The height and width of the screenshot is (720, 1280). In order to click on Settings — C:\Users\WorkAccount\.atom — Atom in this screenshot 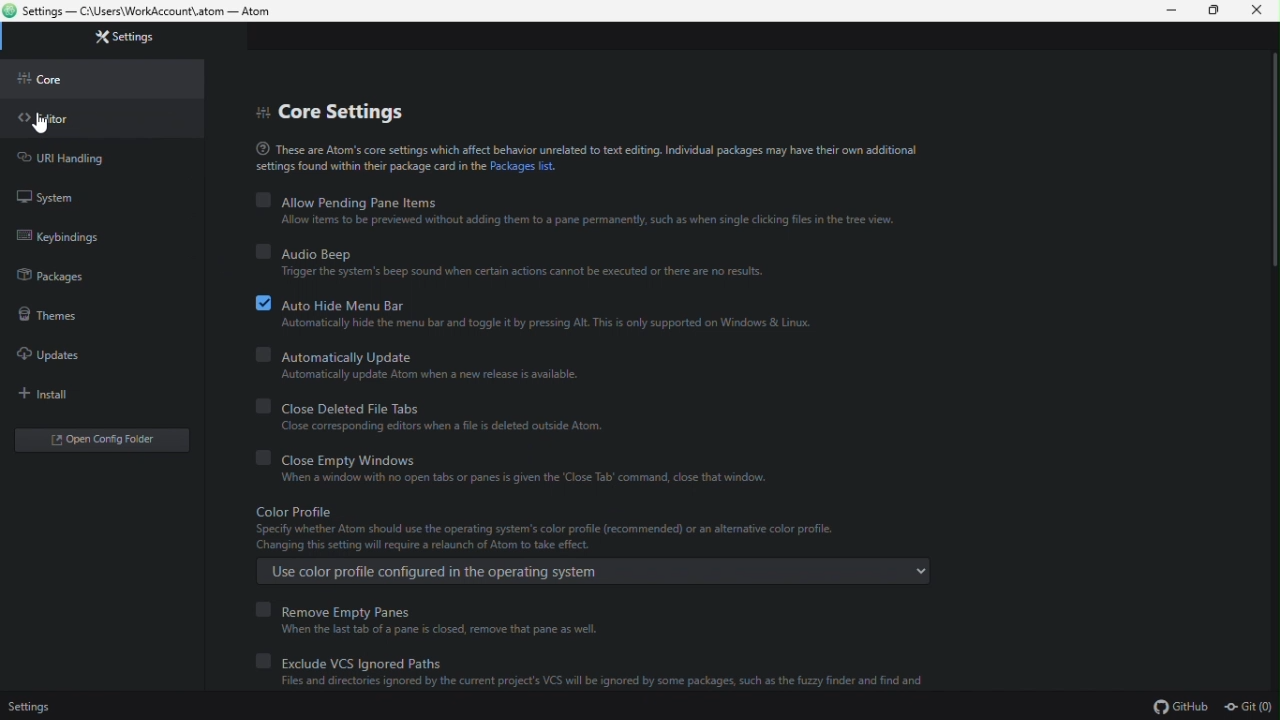, I will do `click(164, 13)`.